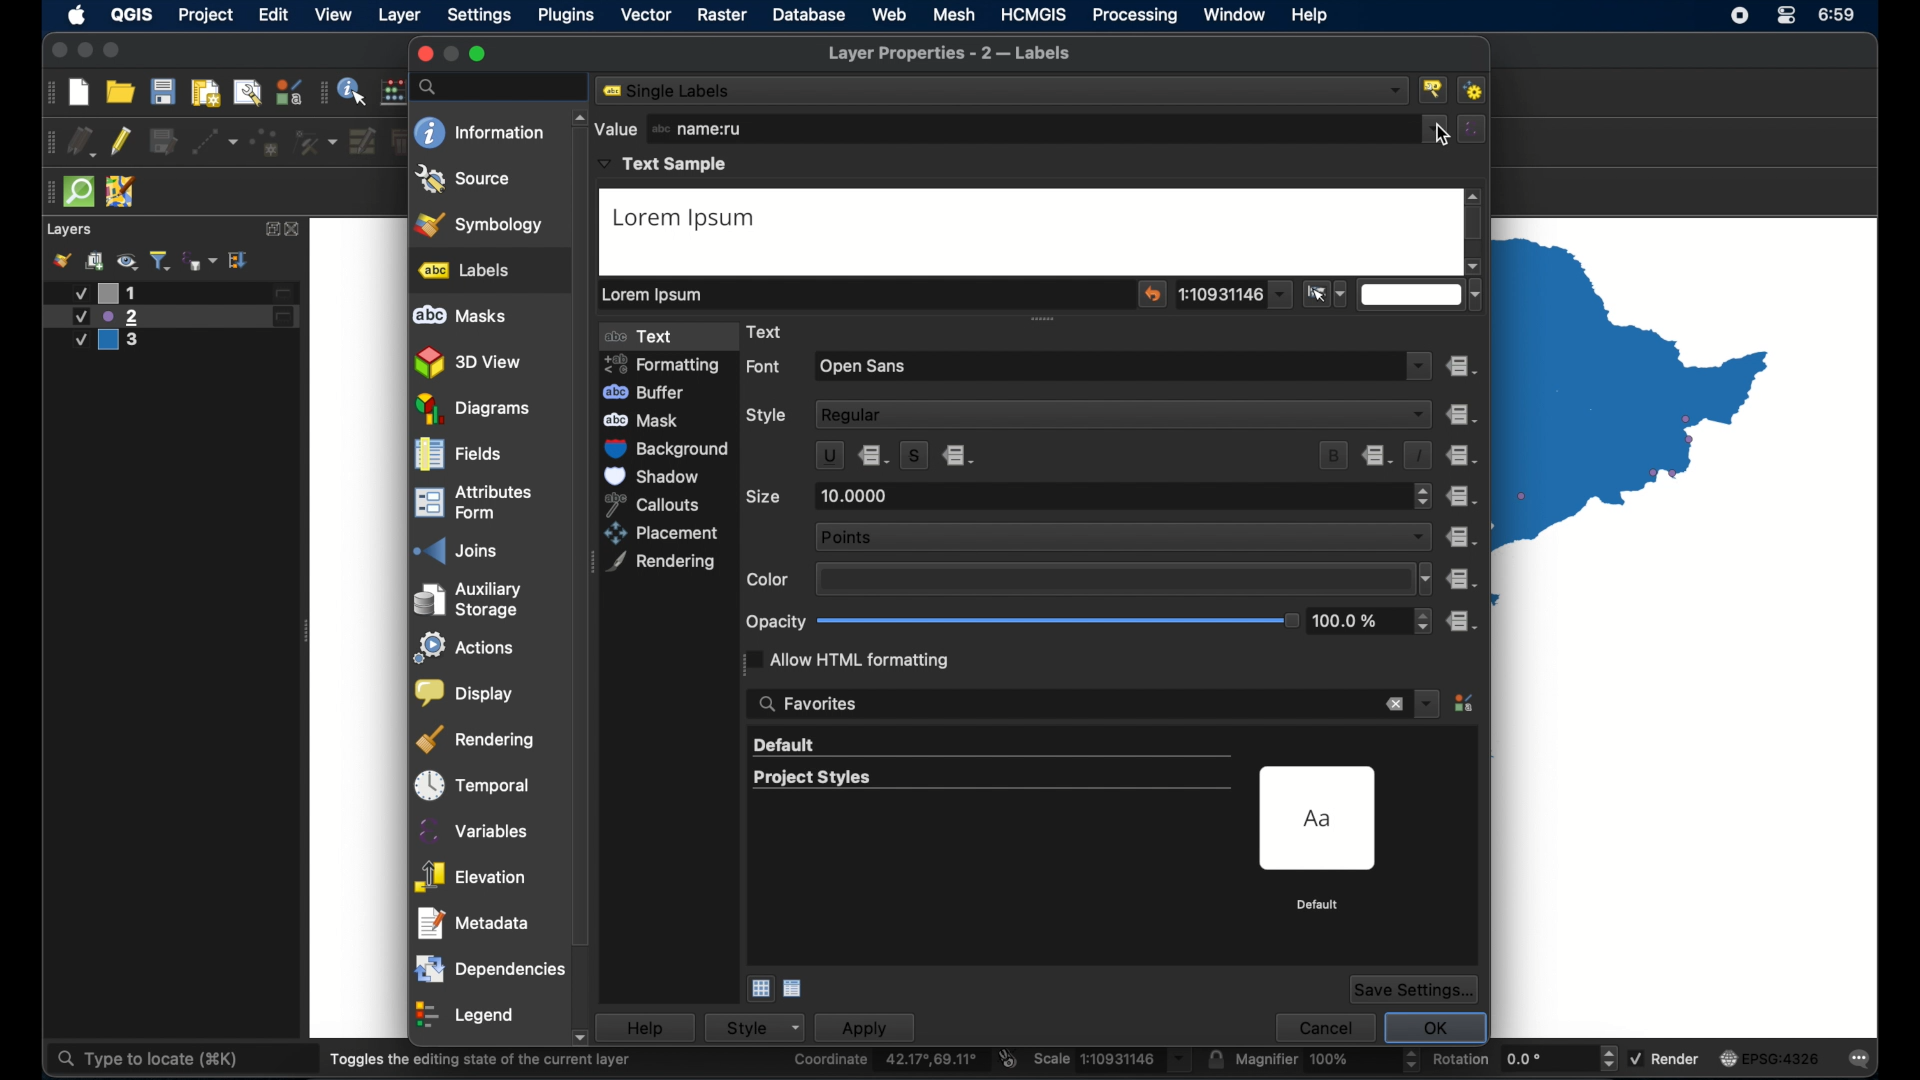  What do you see at coordinates (1461, 414) in the screenshot?
I see `data defined override` at bounding box center [1461, 414].